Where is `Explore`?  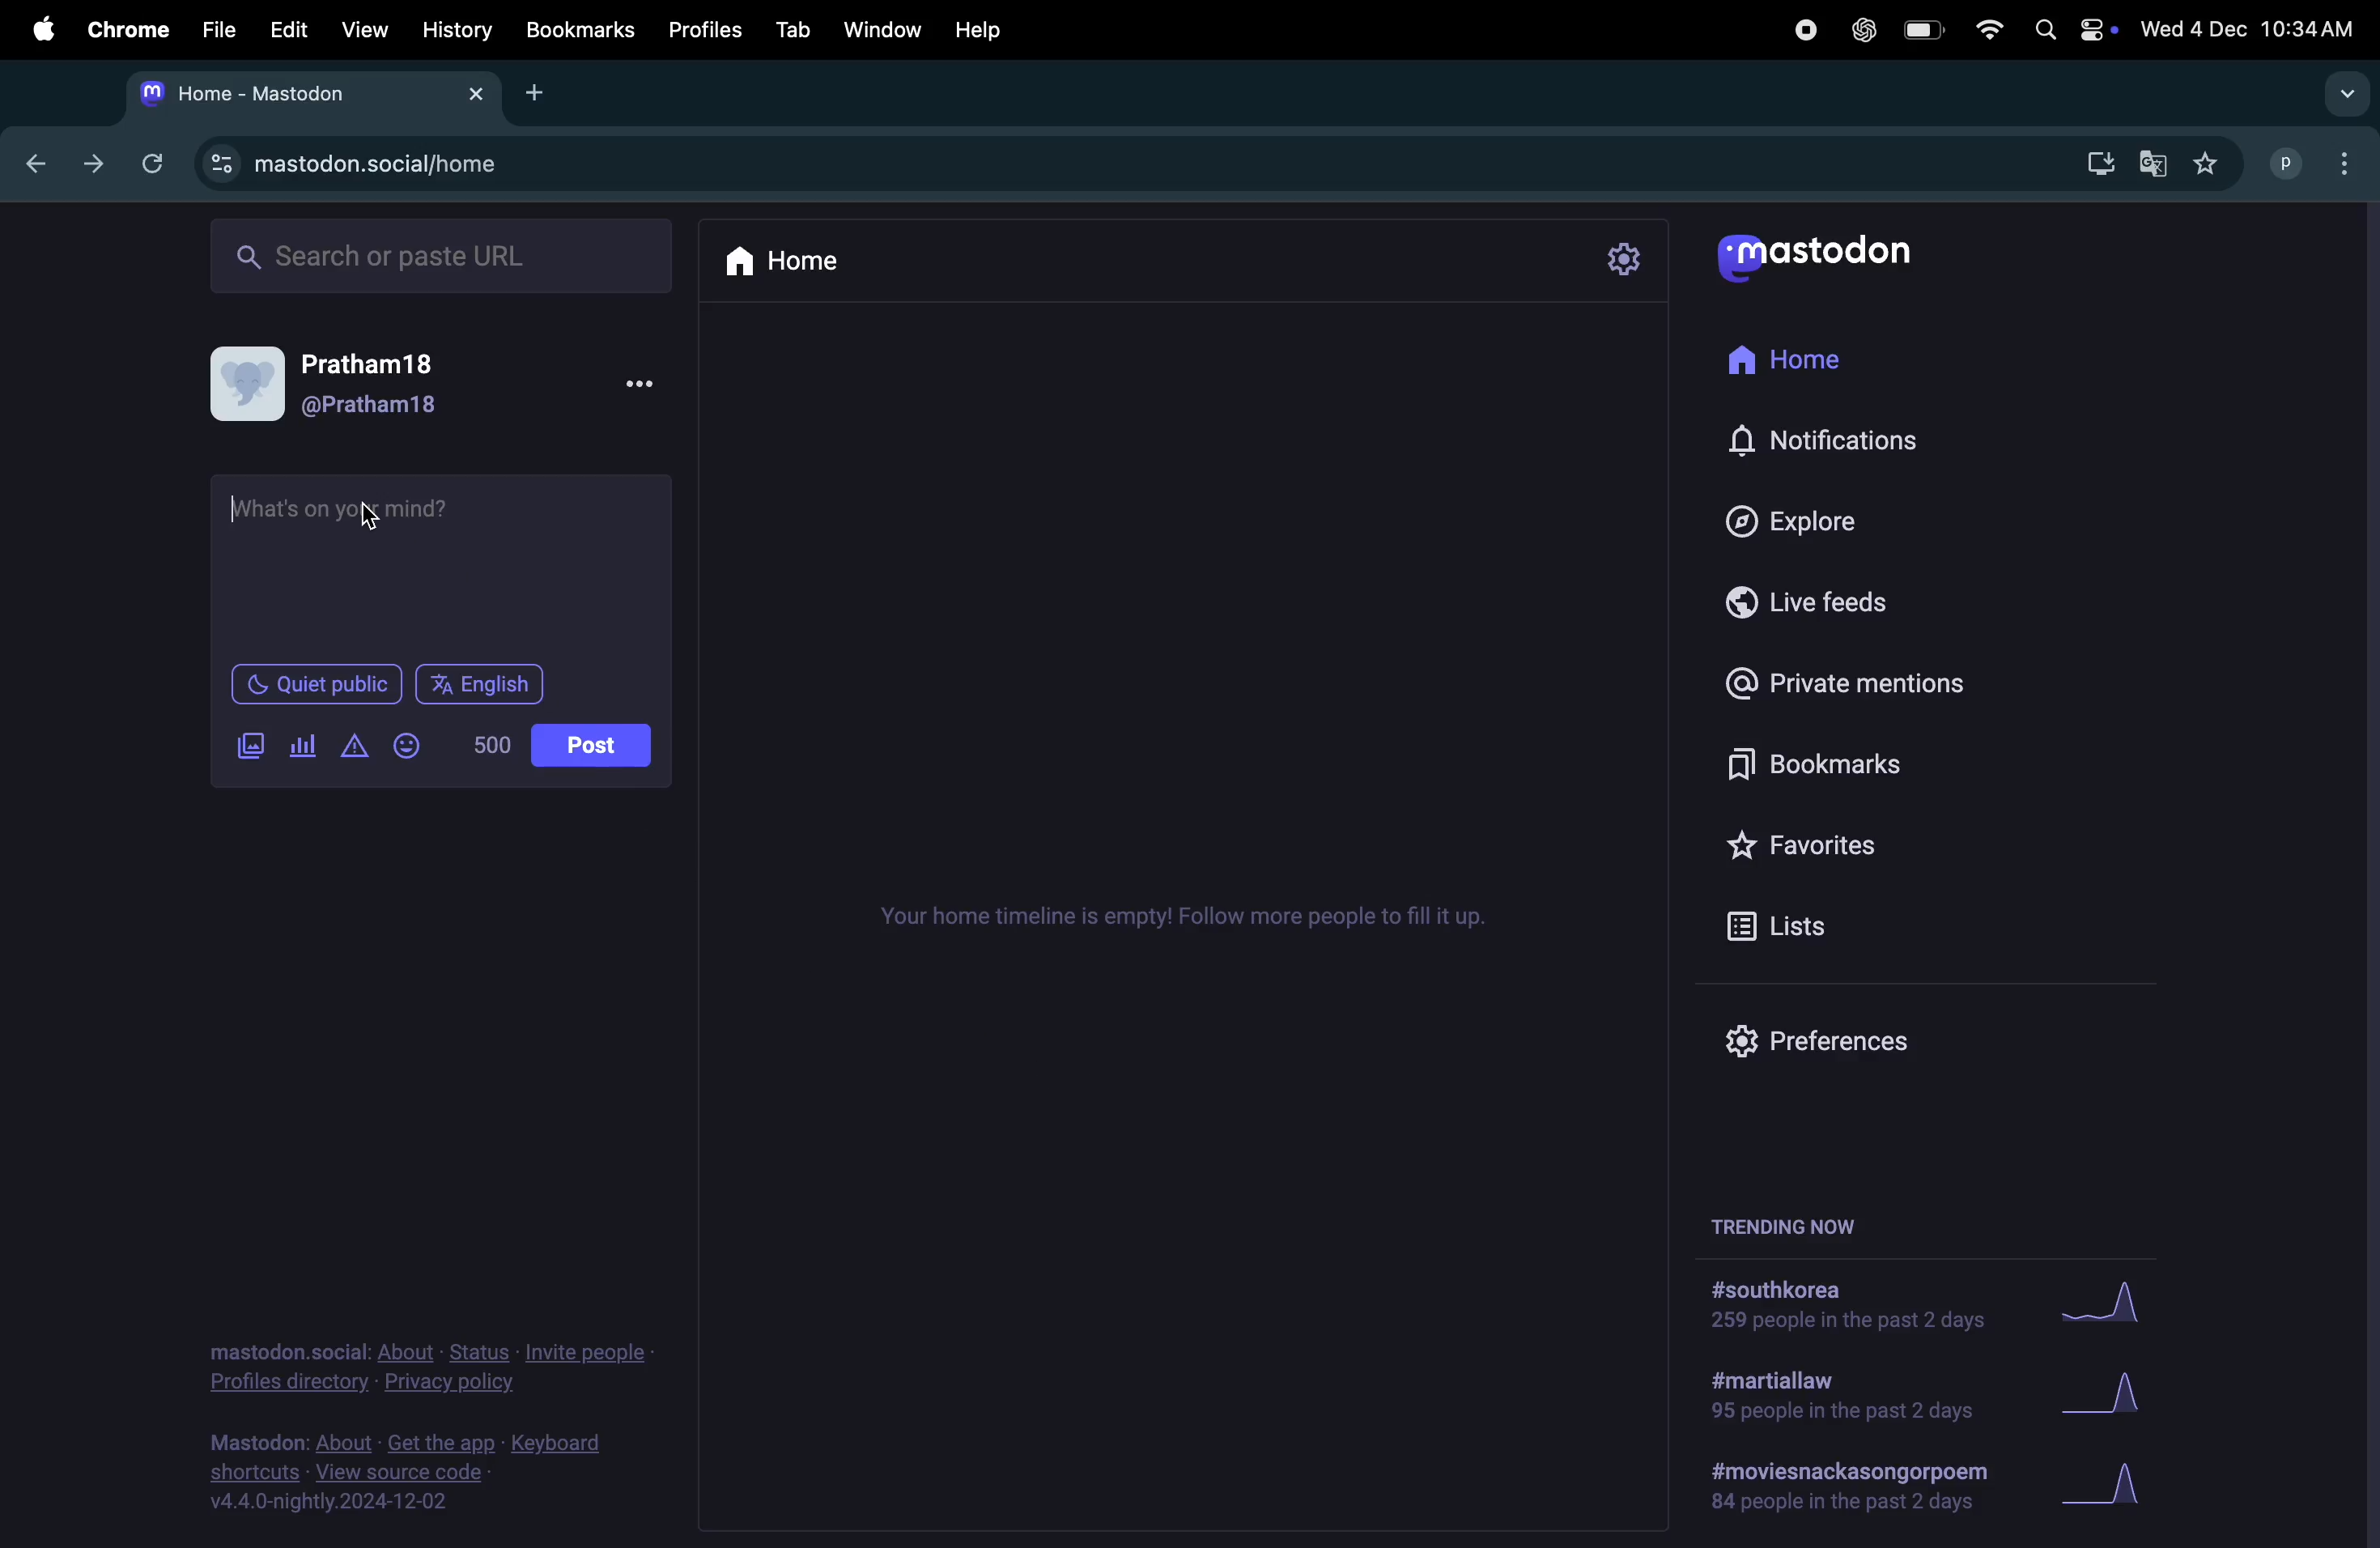
Explore is located at coordinates (1786, 517).